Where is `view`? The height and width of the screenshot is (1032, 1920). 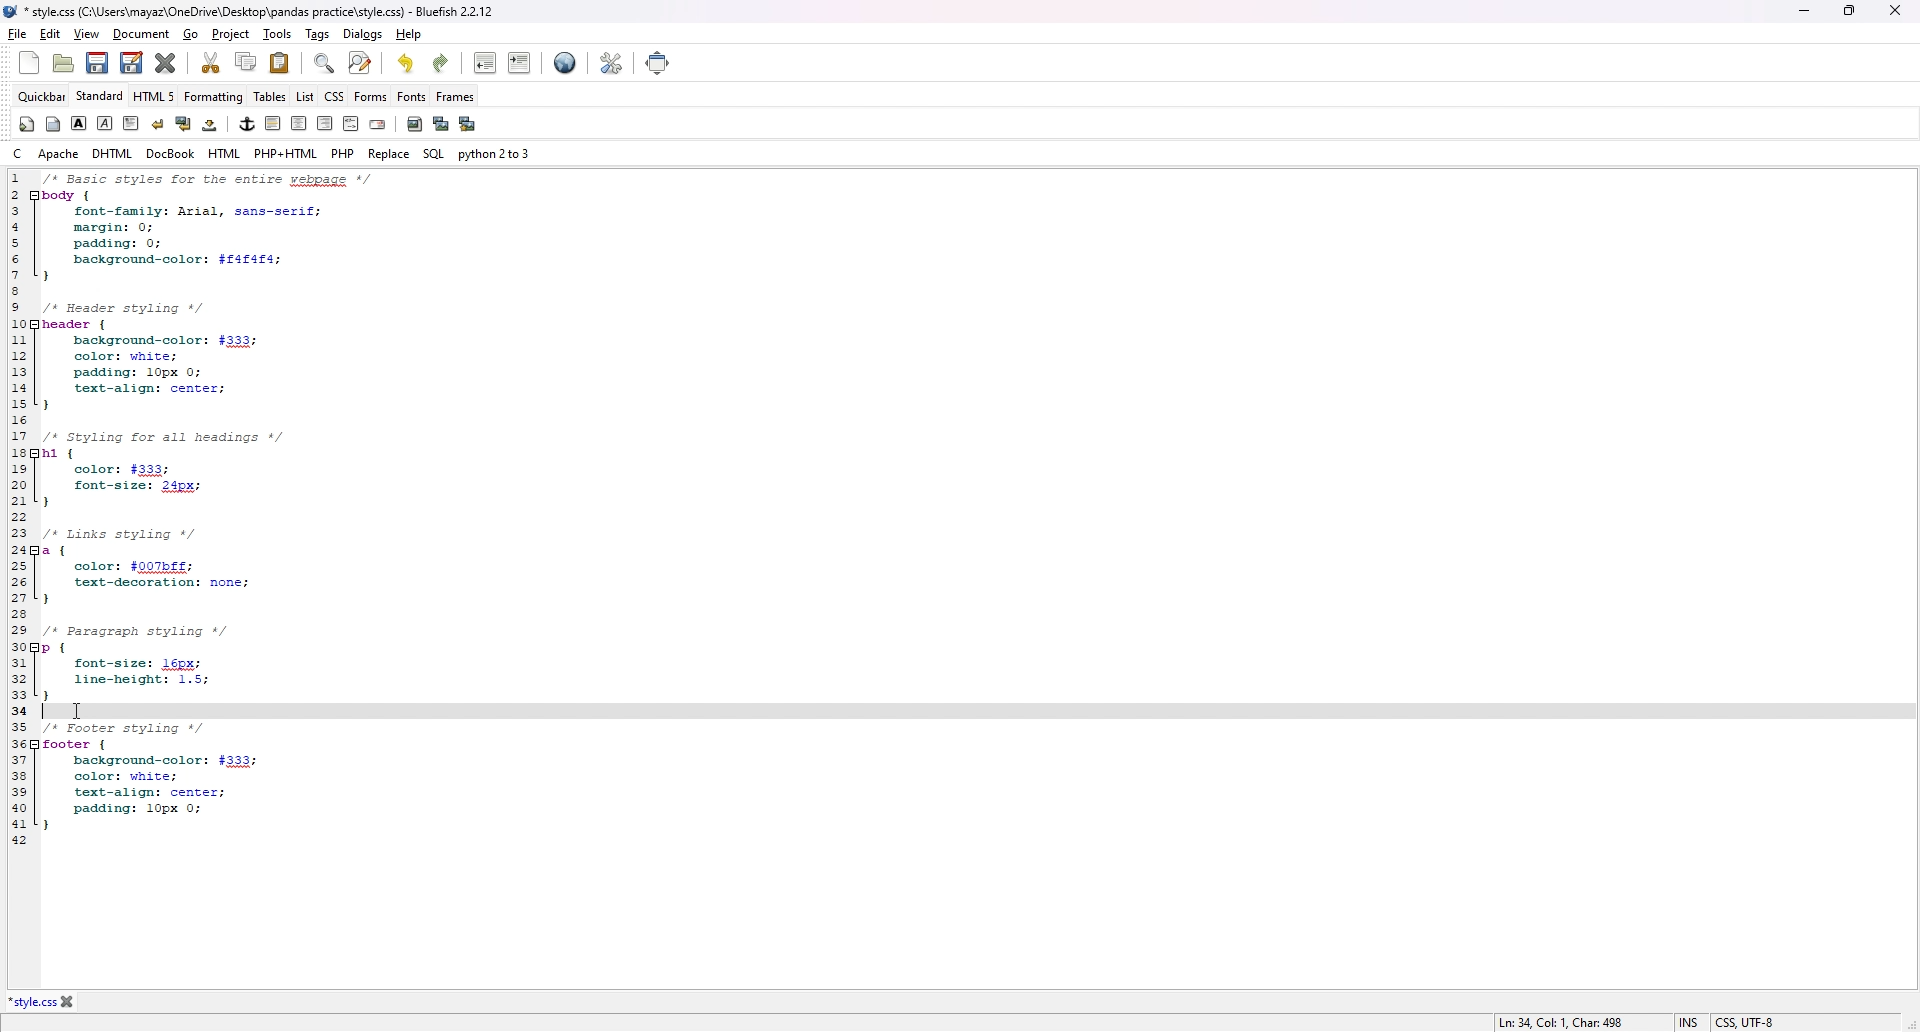 view is located at coordinates (86, 35).